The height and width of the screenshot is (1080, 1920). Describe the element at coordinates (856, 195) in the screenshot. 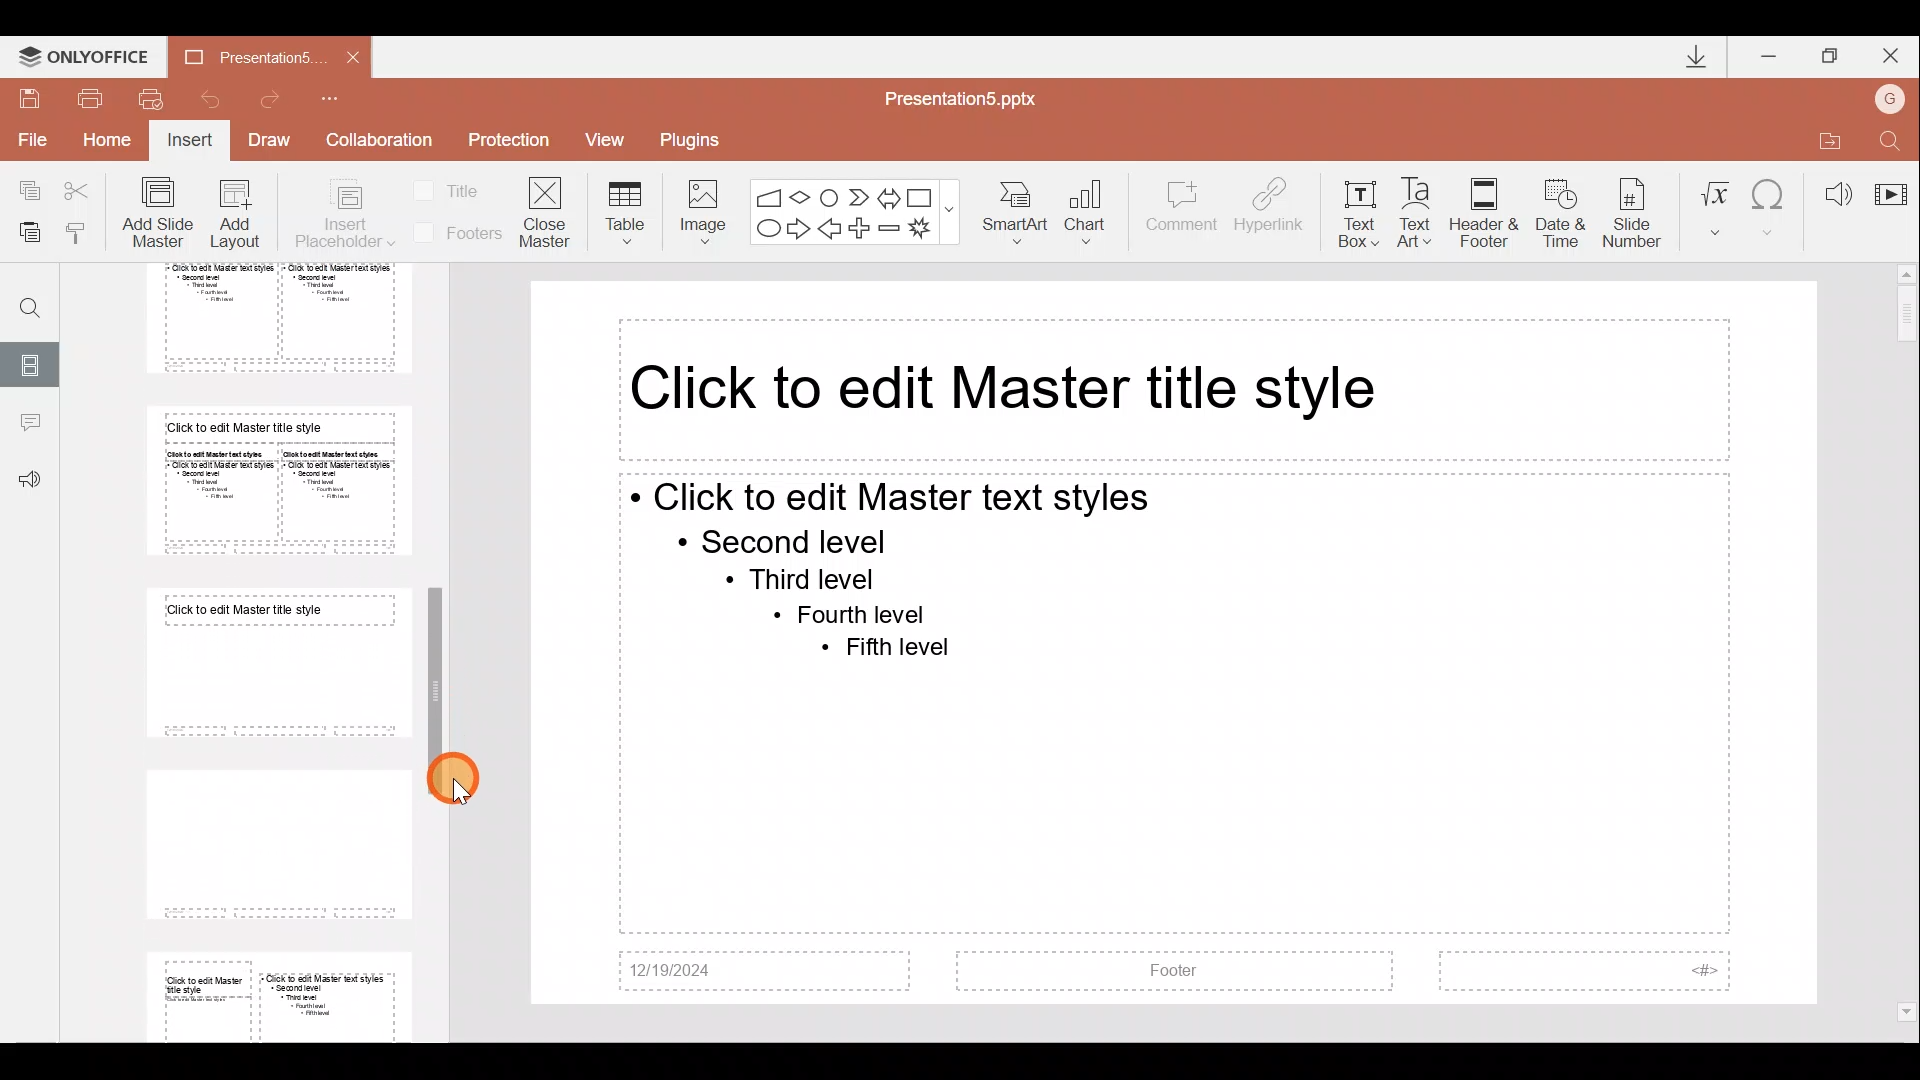

I see `Chevron` at that location.